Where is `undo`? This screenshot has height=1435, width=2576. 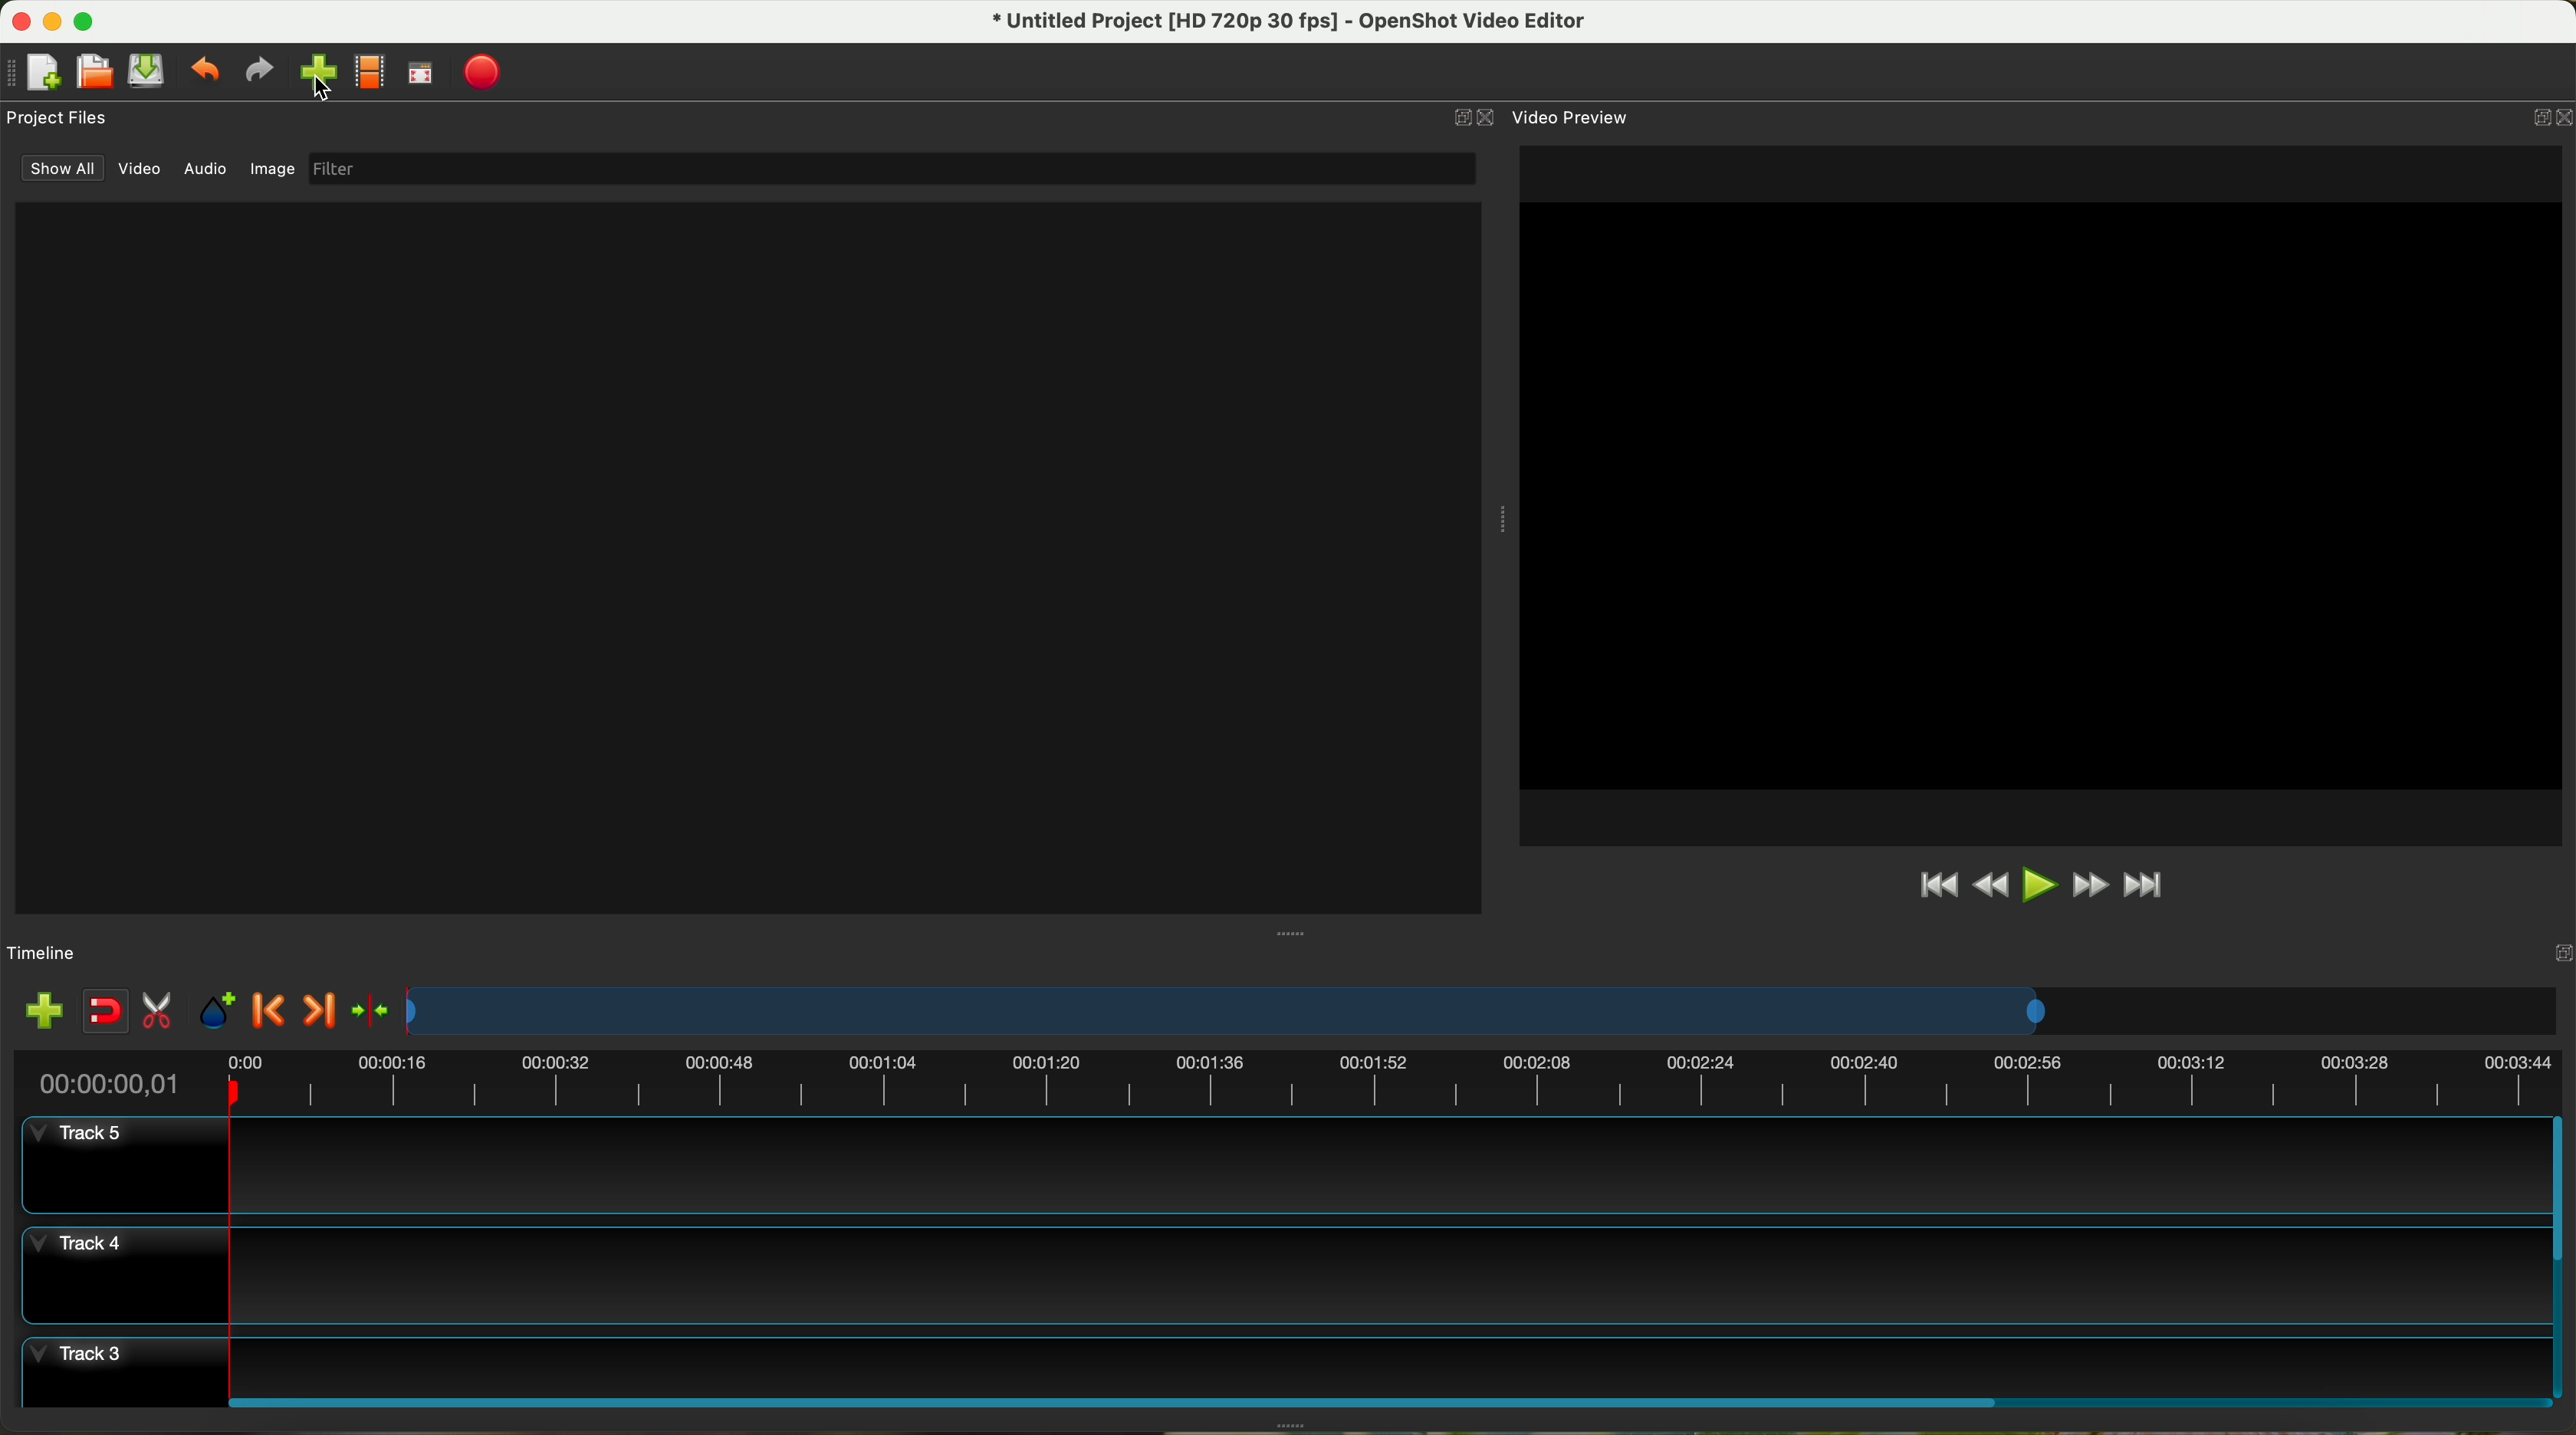
undo is located at coordinates (203, 68).